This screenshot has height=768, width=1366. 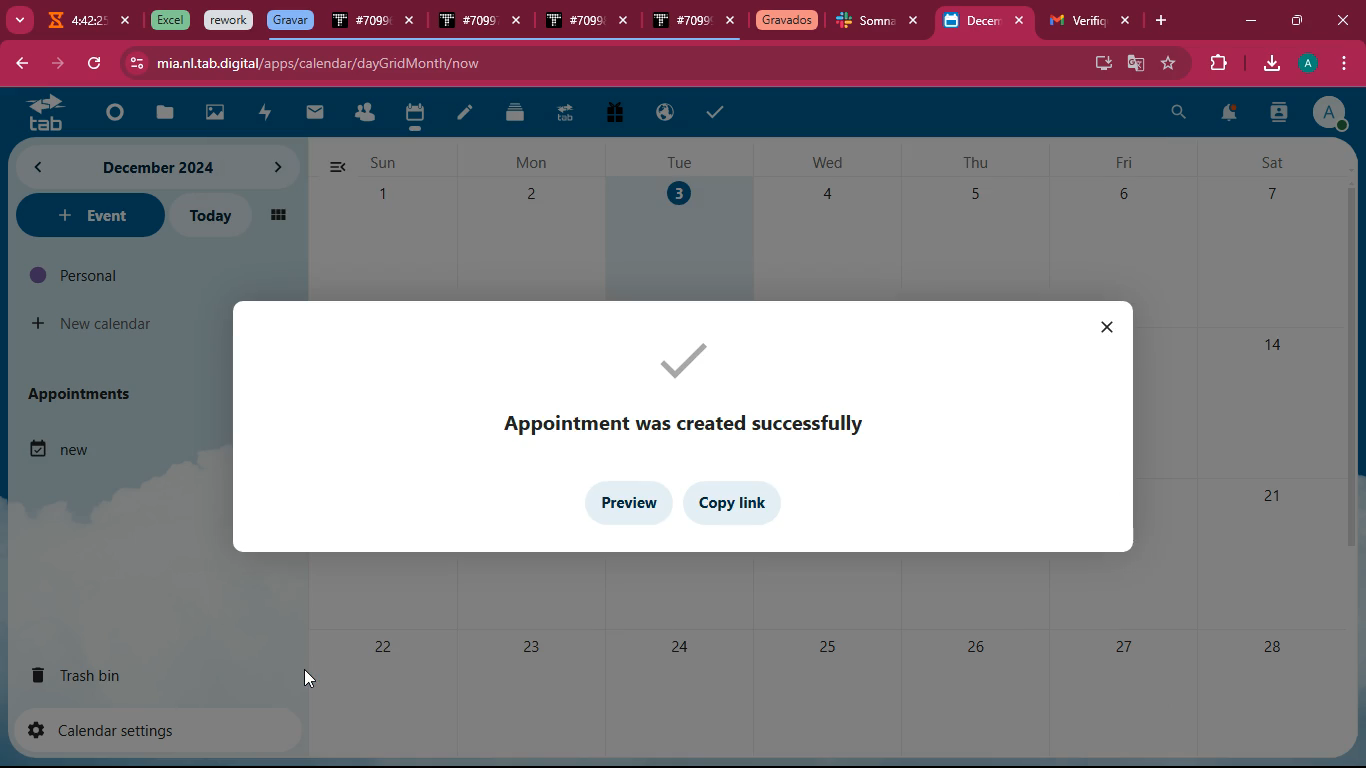 What do you see at coordinates (919, 21) in the screenshot?
I see `close` at bounding box center [919, 21].